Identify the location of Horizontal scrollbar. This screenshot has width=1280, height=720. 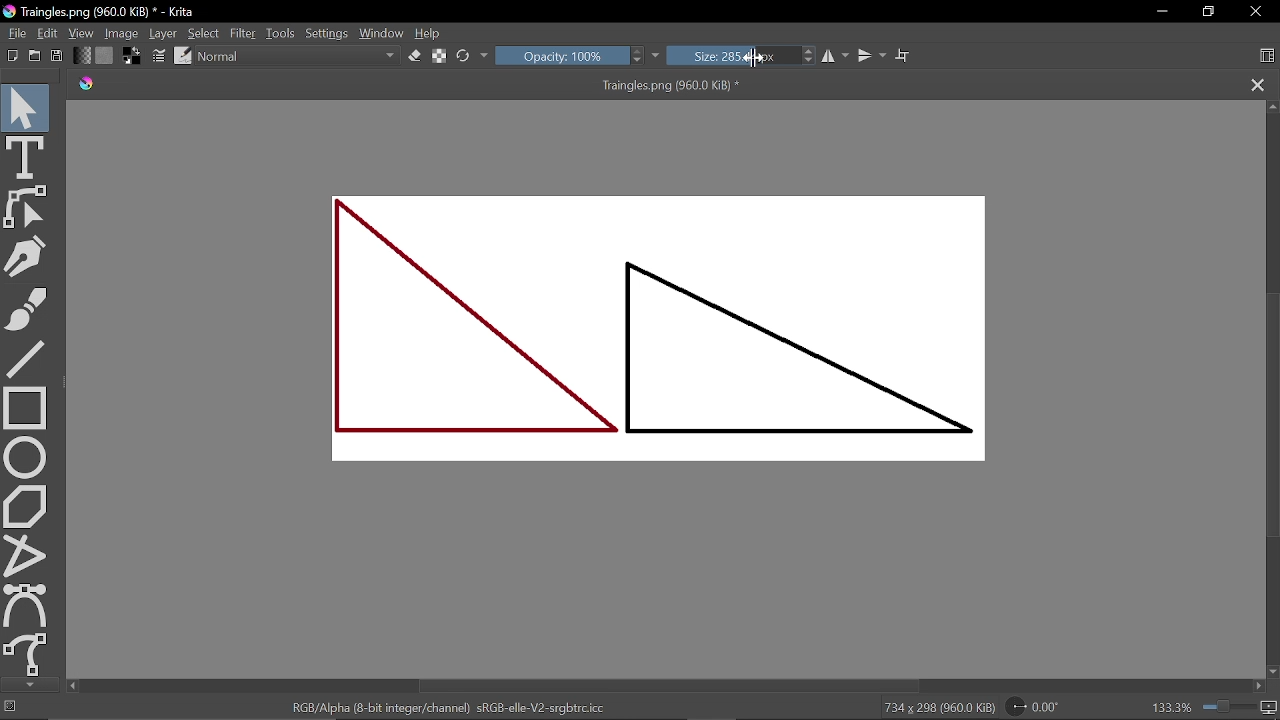
(666, 686).